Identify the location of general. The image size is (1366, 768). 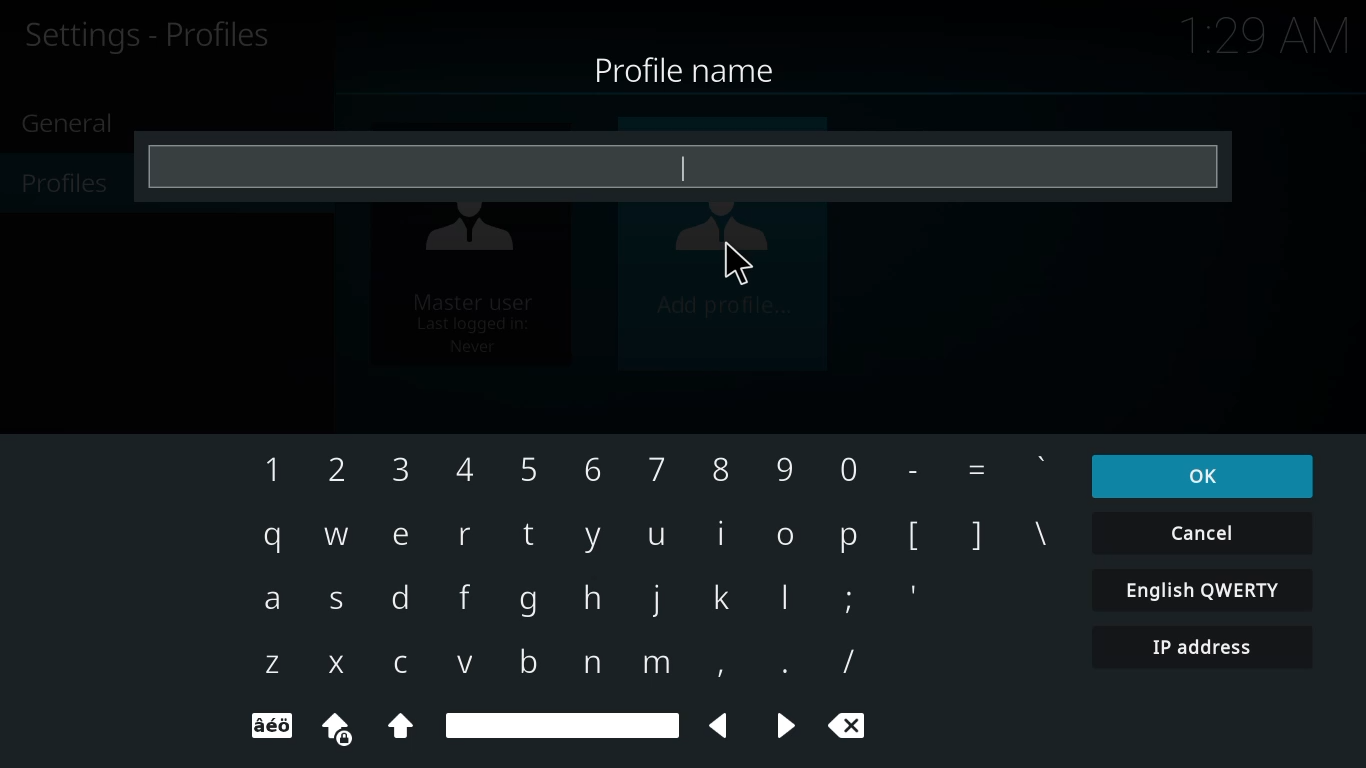
(71, 124).